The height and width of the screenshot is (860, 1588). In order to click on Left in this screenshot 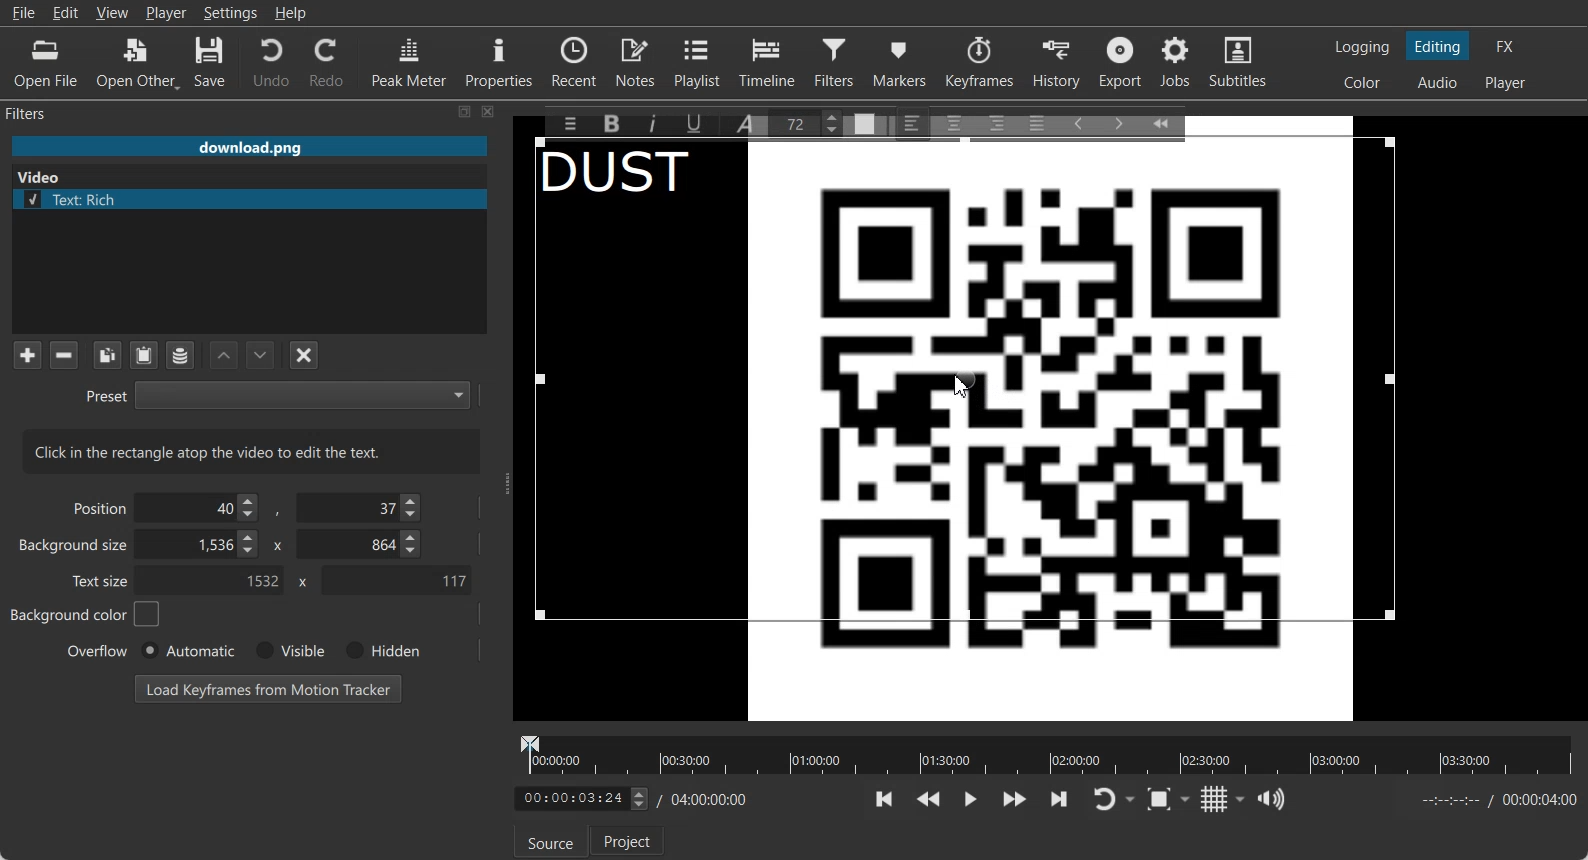, I will do `click(913, 122)`.